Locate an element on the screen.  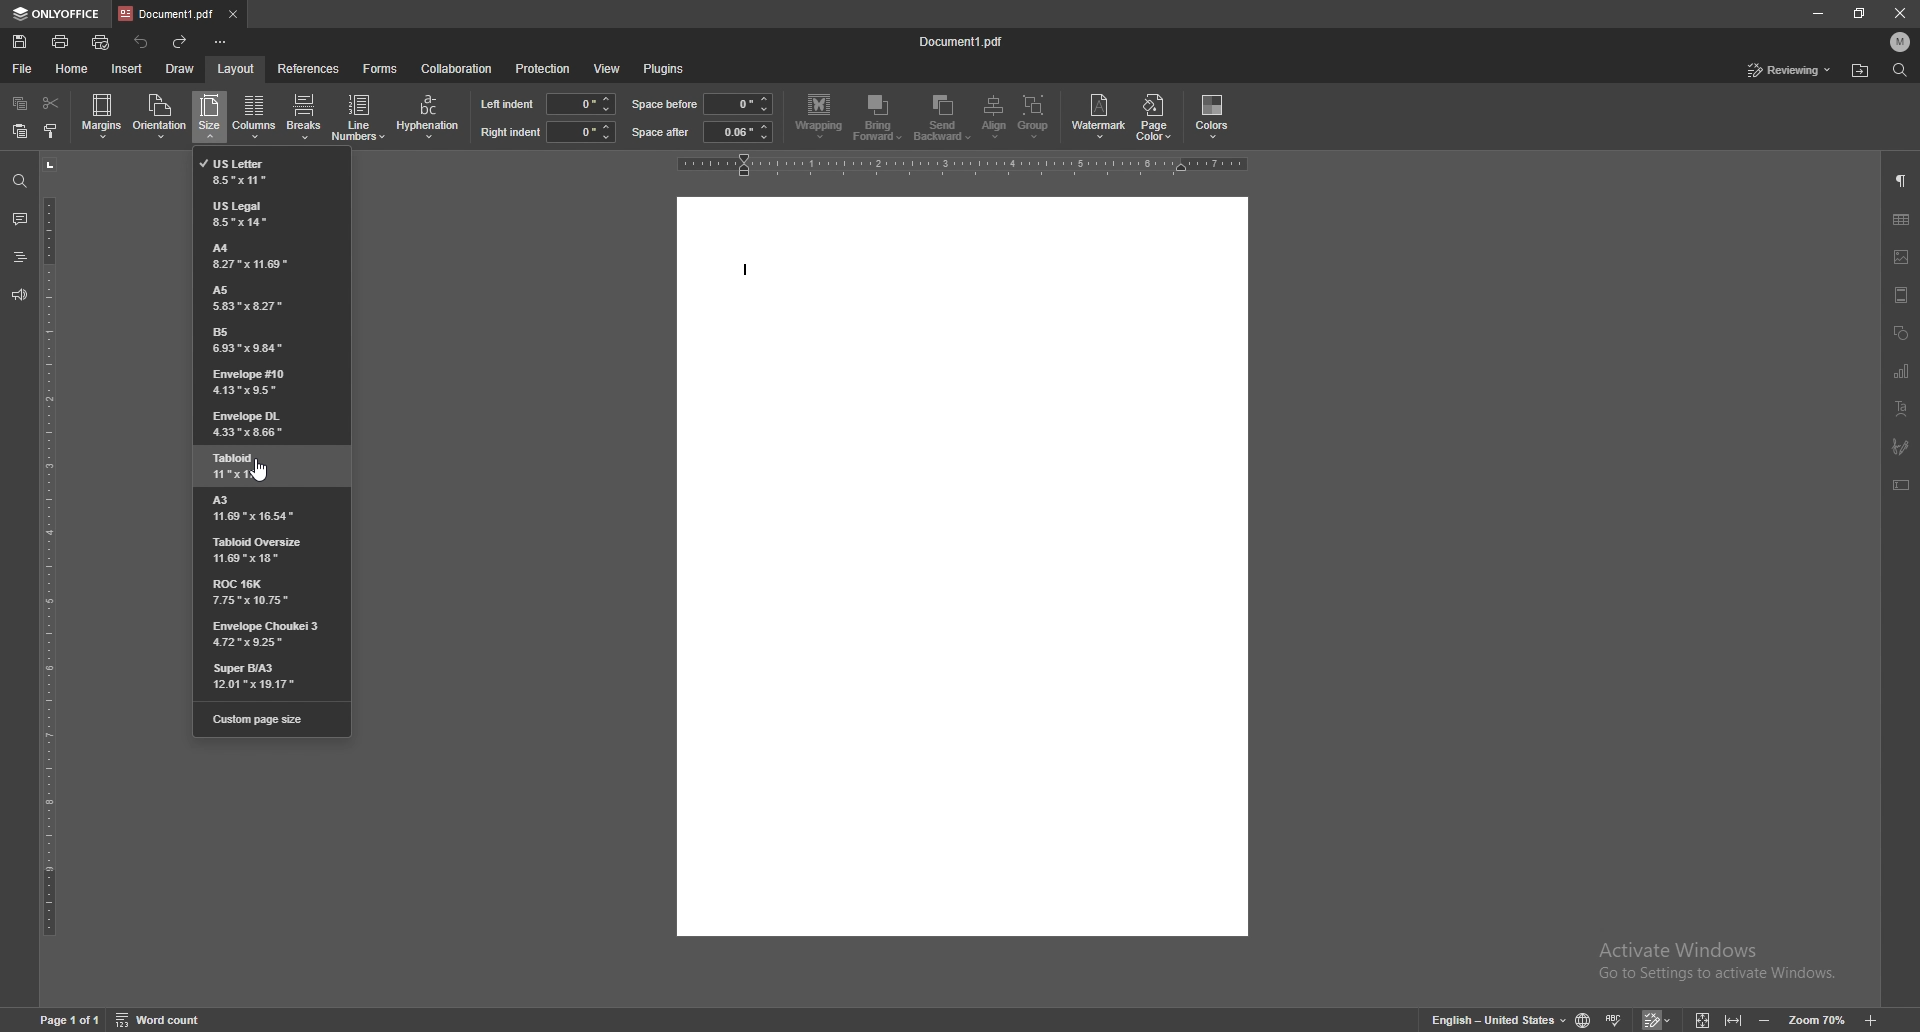
breaks is located at coordinates (303, 112).